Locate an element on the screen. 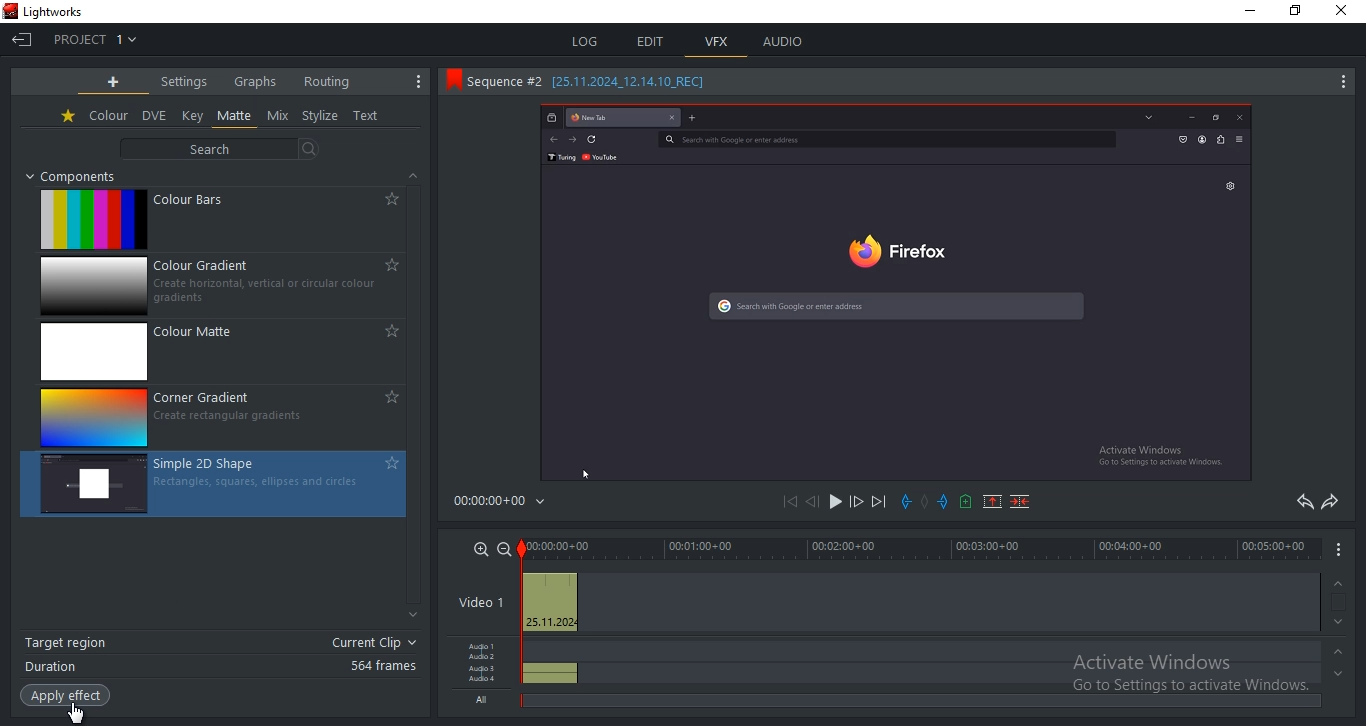 The height and width of the screenshot is (726, 1366). add is located at coordinates (114, 82).